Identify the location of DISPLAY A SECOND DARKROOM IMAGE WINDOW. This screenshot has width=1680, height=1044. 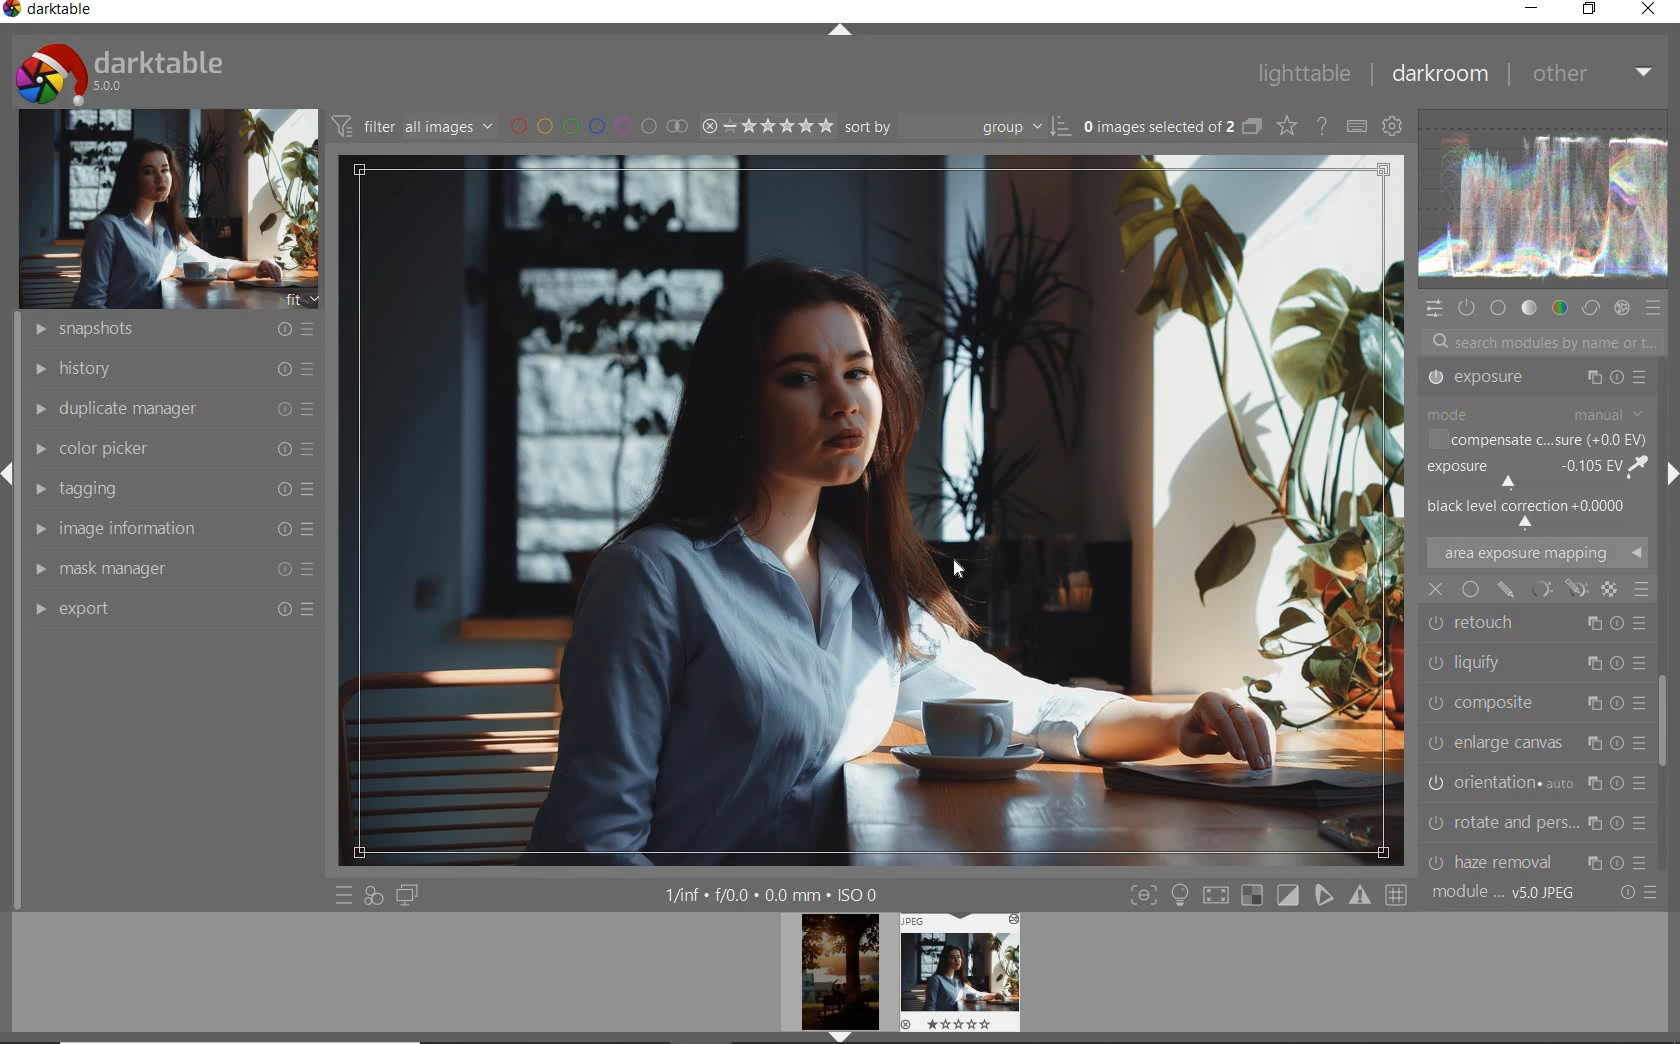
(408, 896).